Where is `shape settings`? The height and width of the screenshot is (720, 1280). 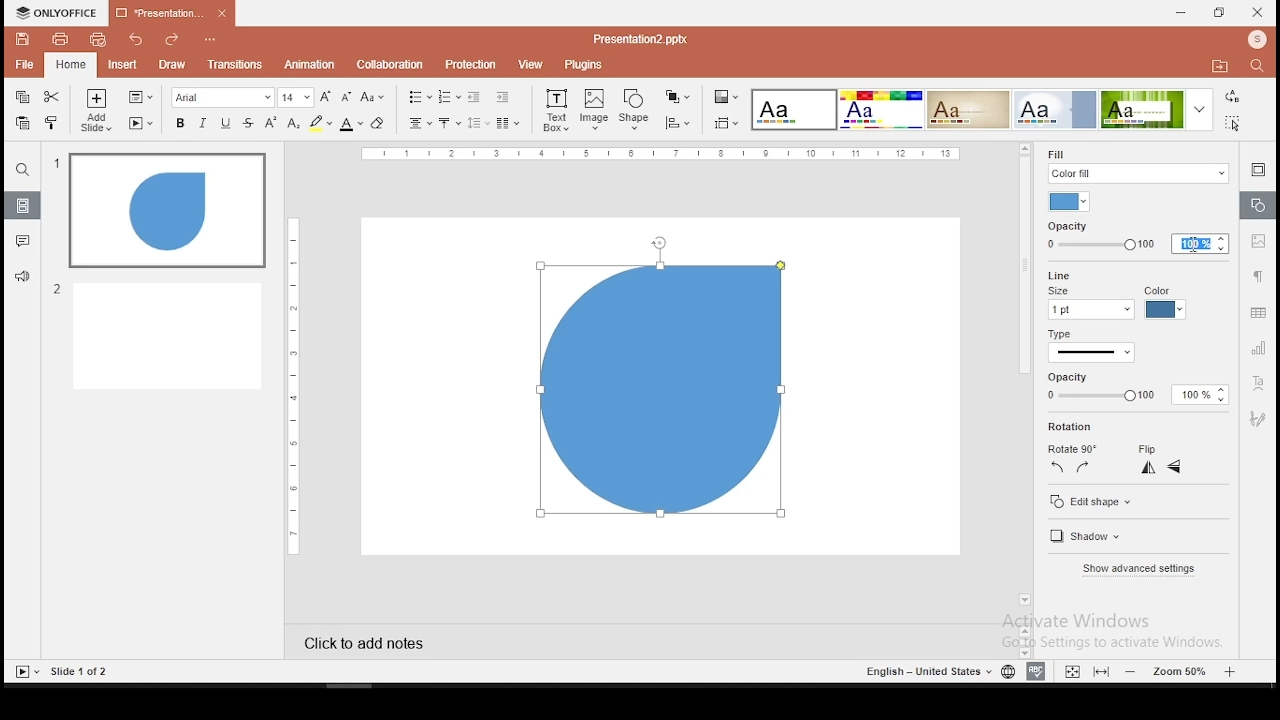
shape settings is located at coordinates (1256, 206).